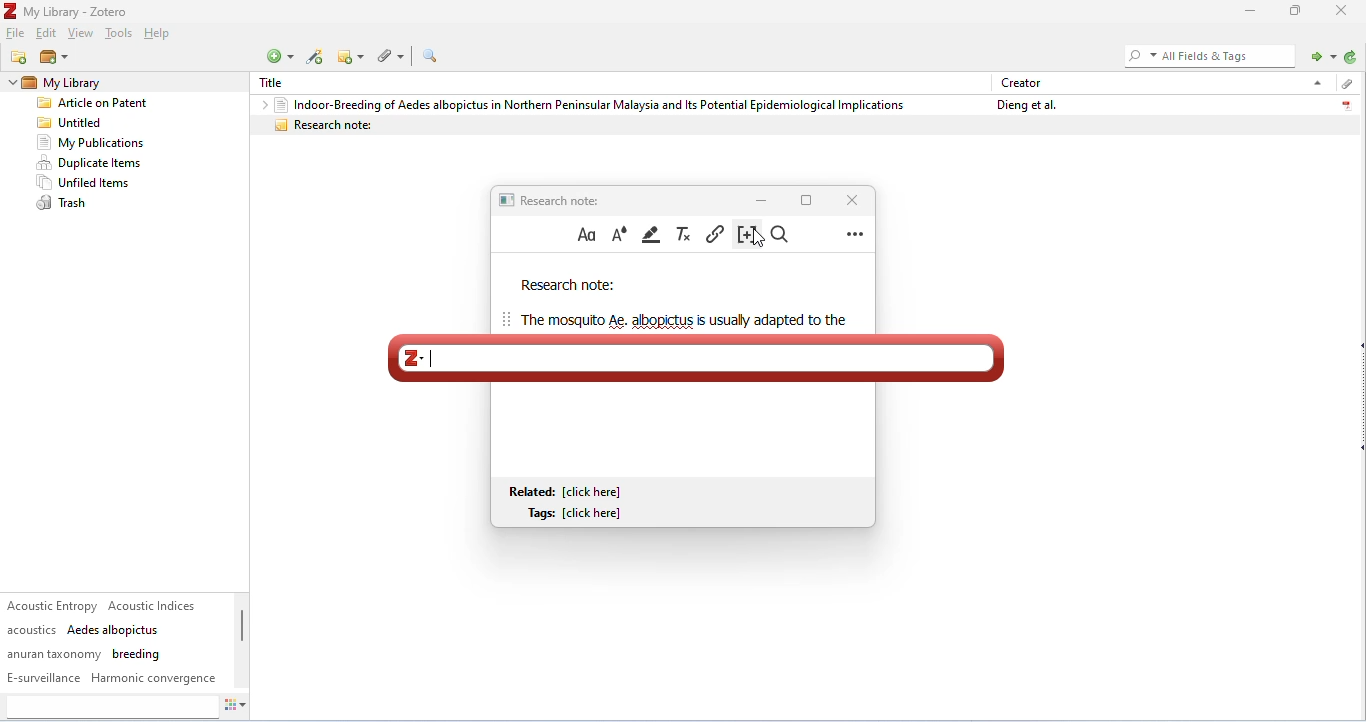 The height and width of the screenshot is (722, 1366). I want to click on maximize, so click(1296, 10).